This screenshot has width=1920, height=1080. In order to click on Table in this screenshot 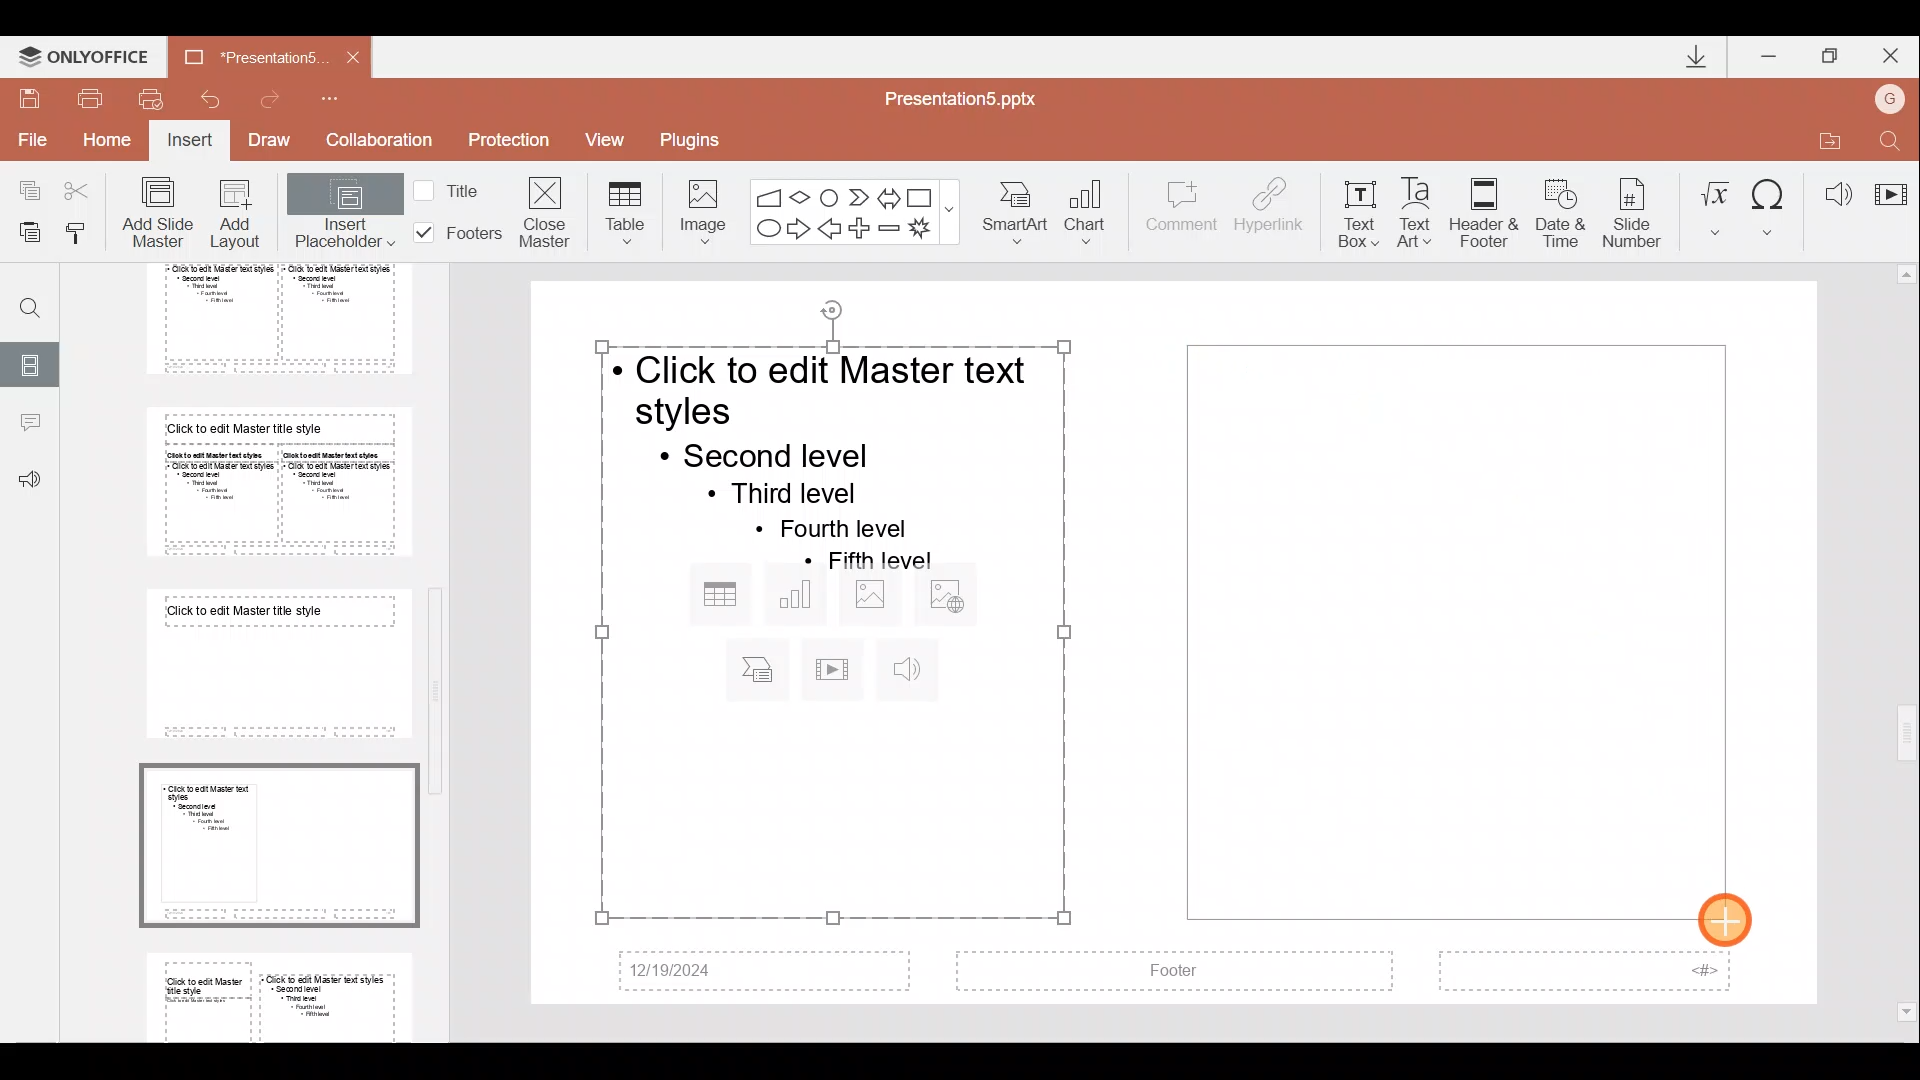, I will do `click(622, 211)`.